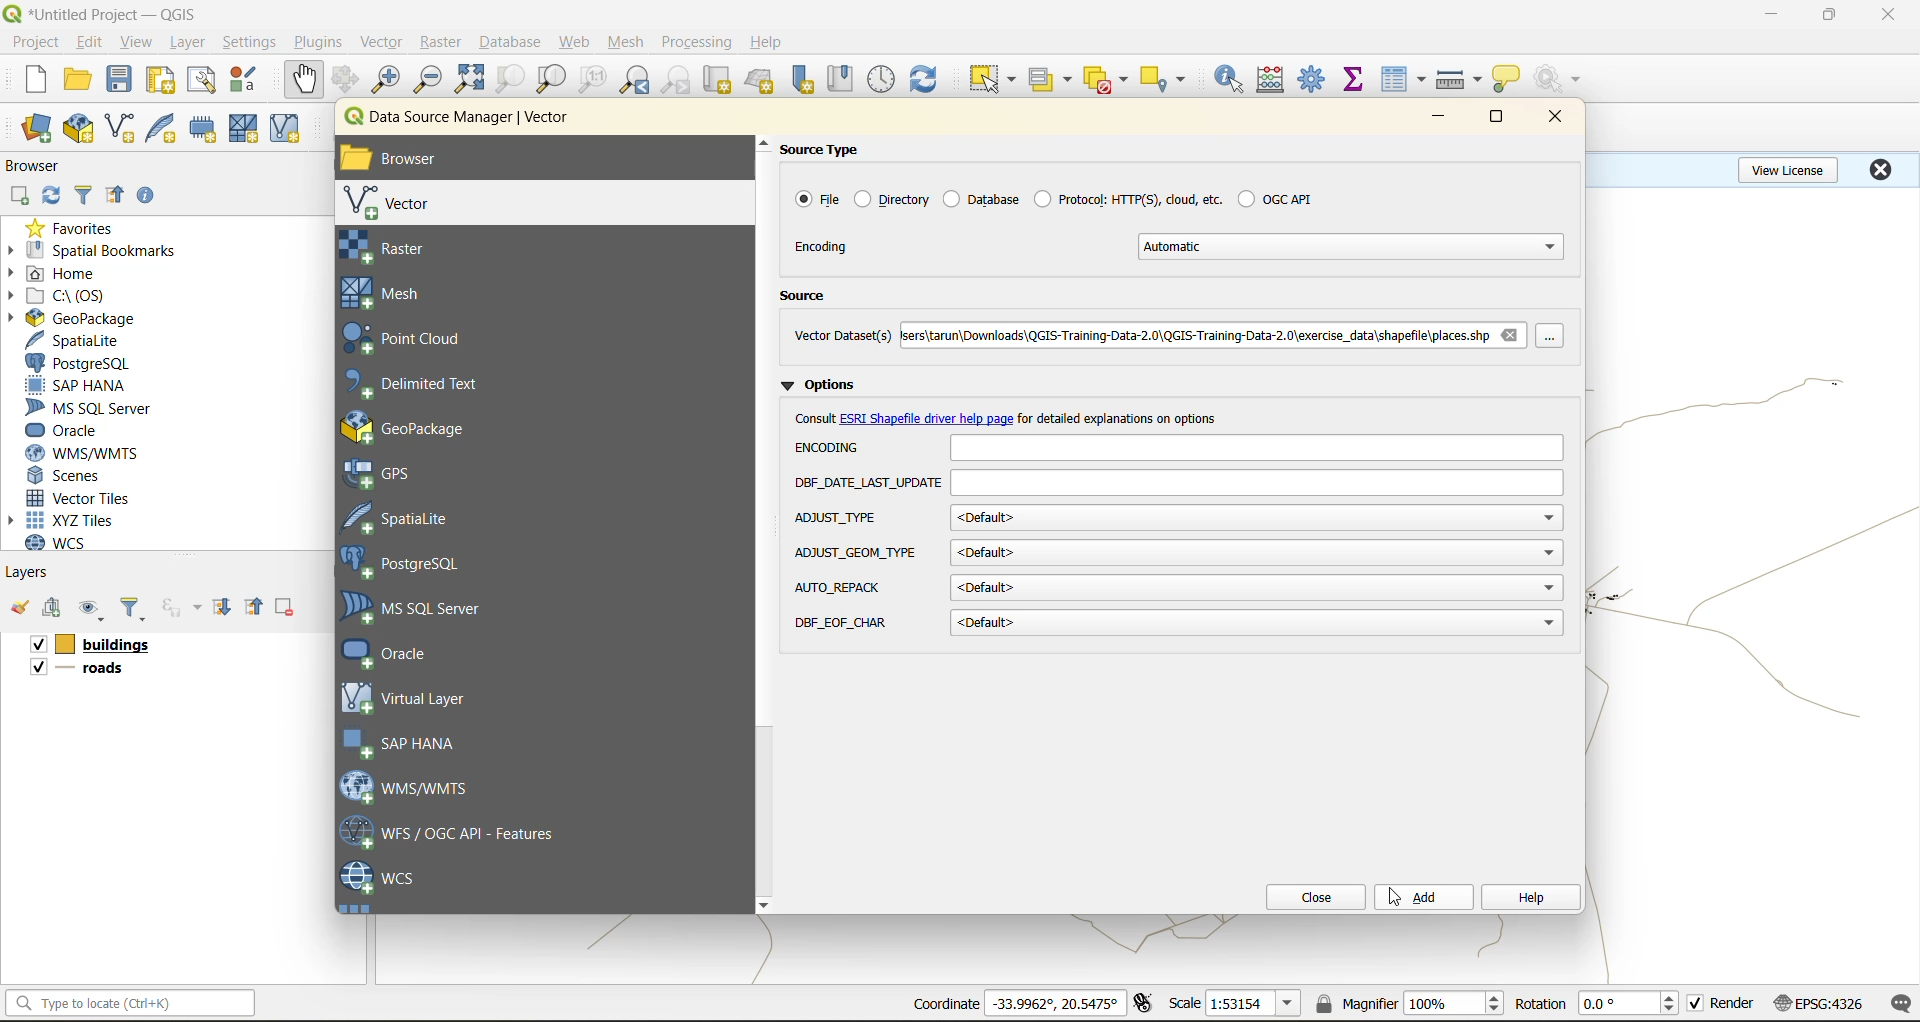 This screenshot has height=1022, width=1920. I want to click on close, so click(1890, 15).